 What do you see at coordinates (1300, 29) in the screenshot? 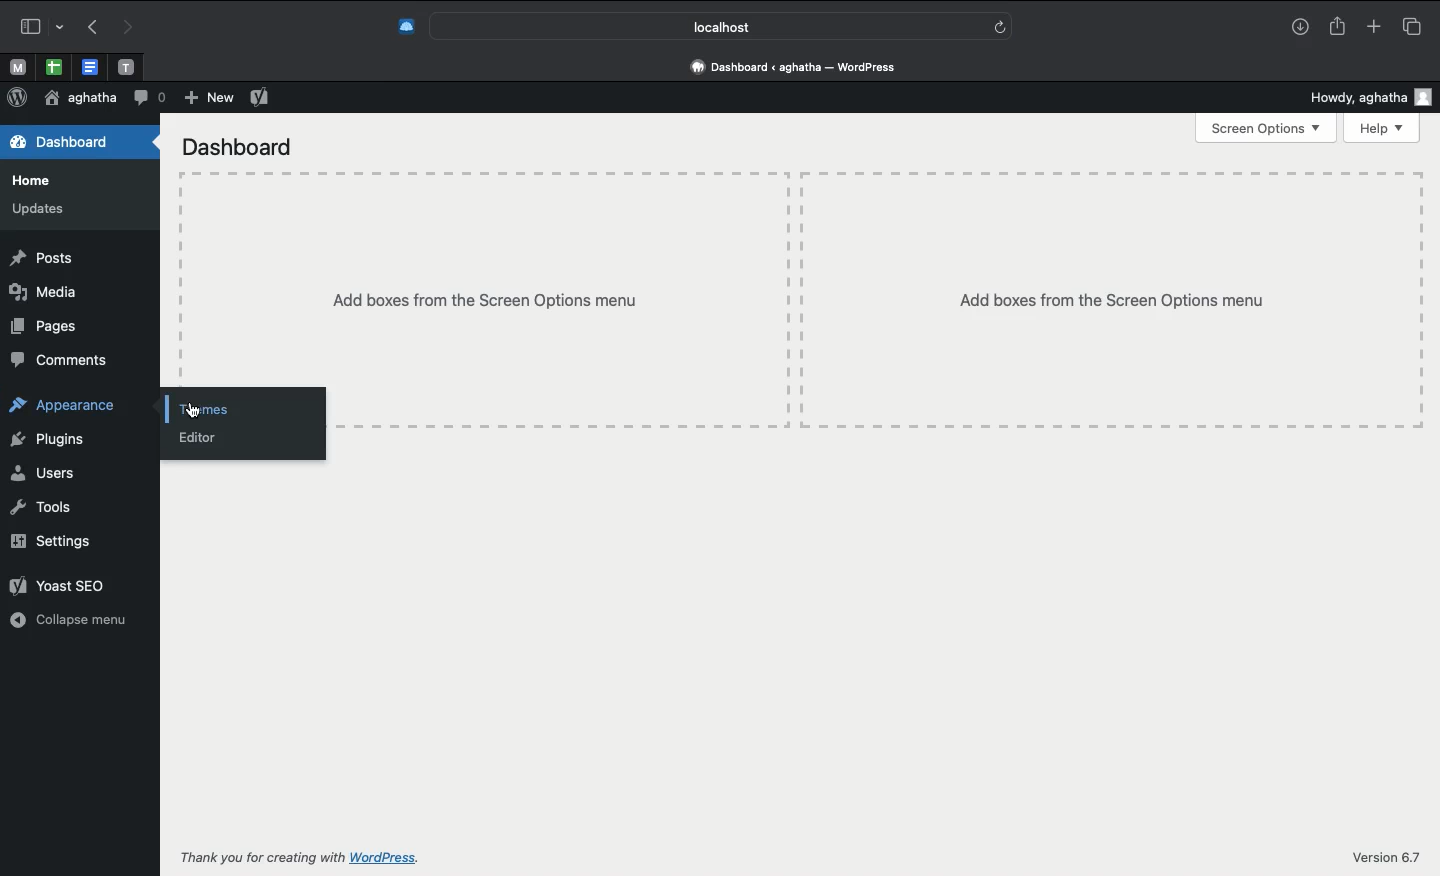
I see `Downlaods` at bounding box center [1300, 29].